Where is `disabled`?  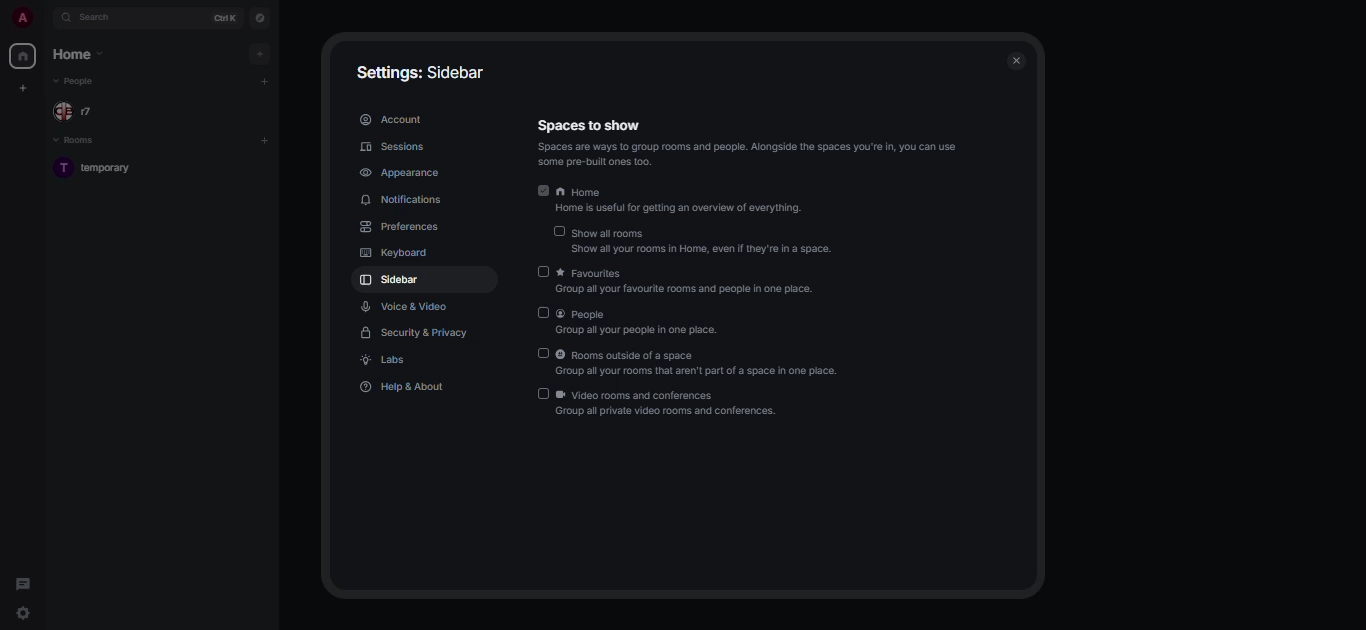 disabled is located at coordinates (544, 353).